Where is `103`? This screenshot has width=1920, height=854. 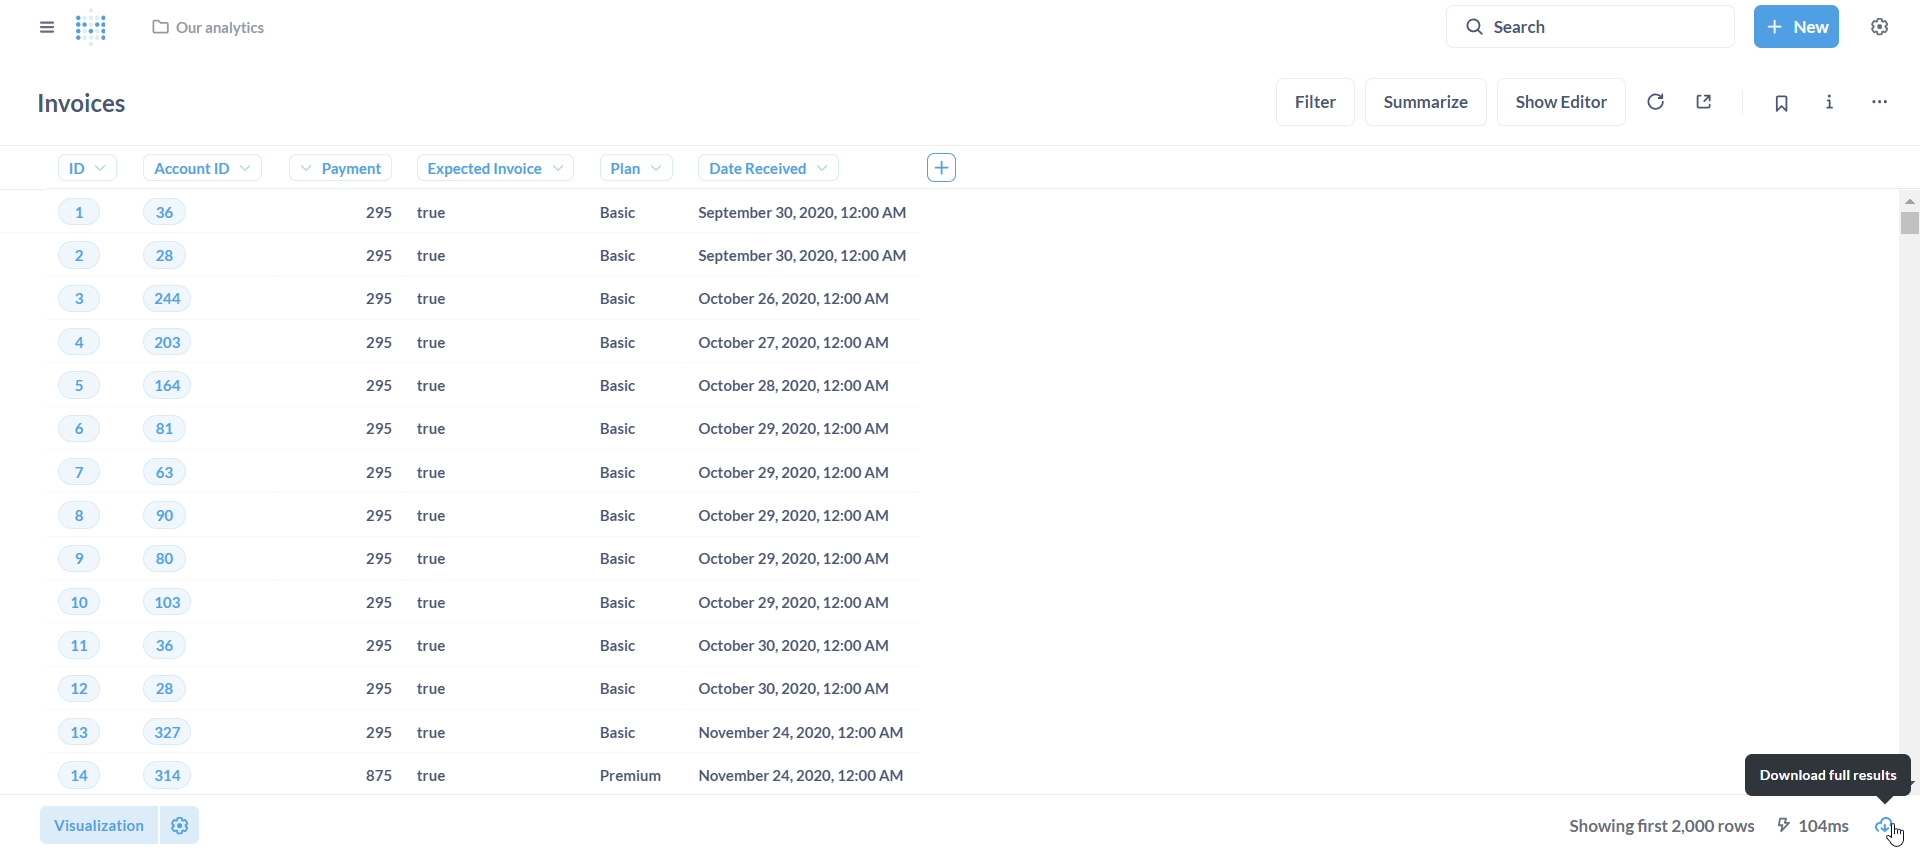
103 is located at coordinates (171, 603).